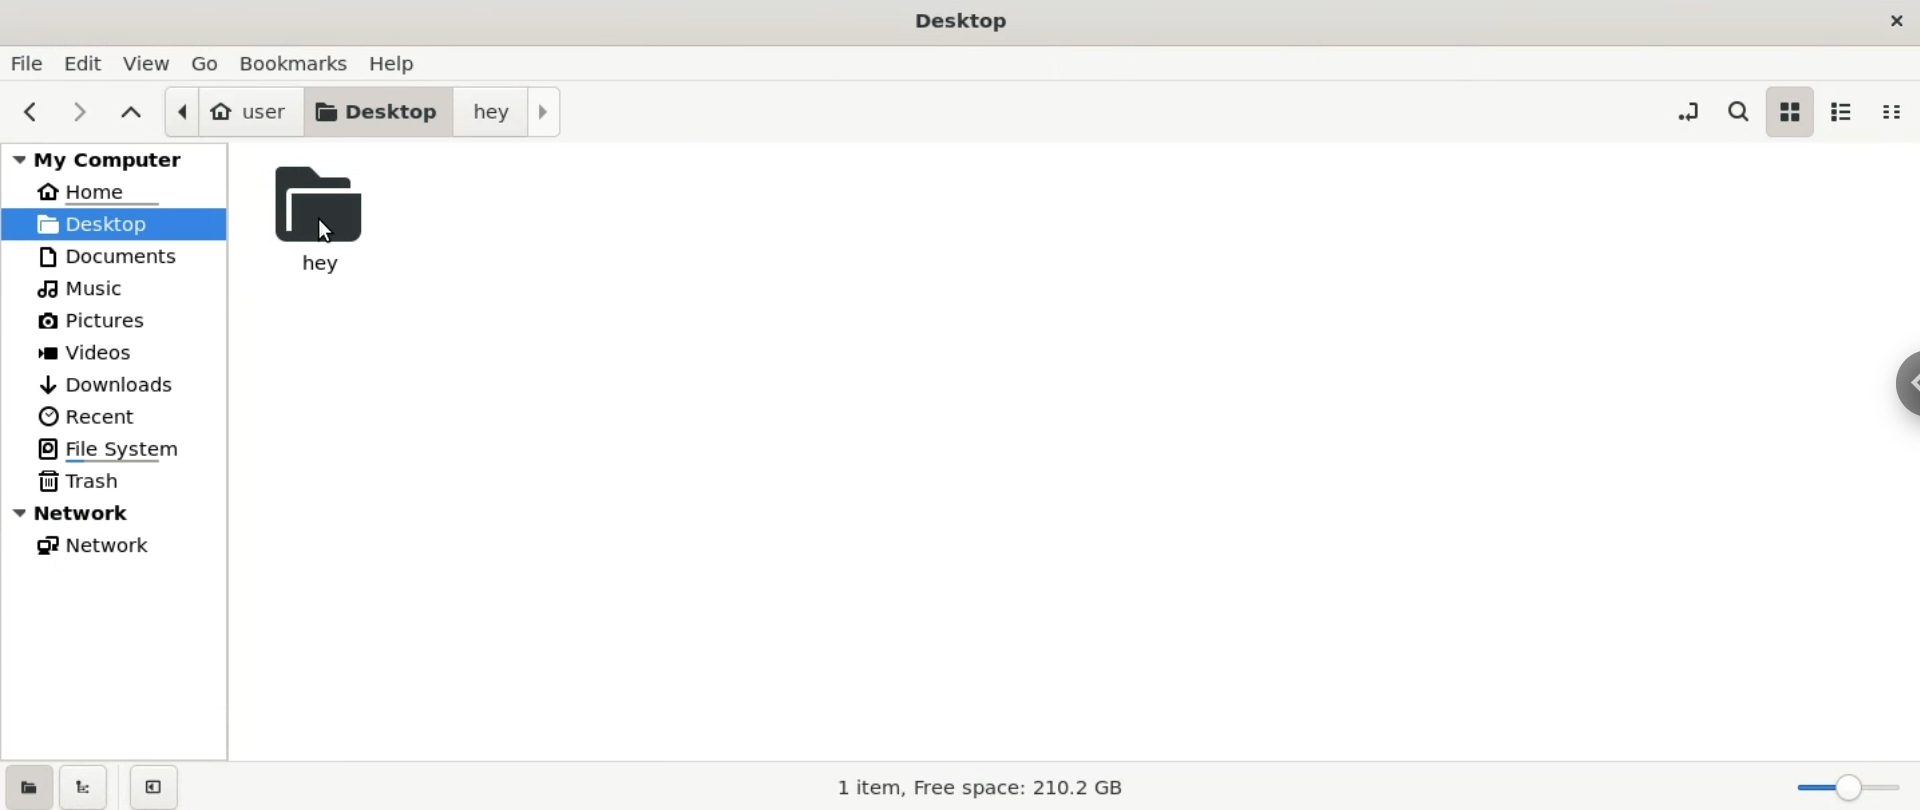  What do you see at coordinates (402, 63) in the screenshot?
I see `help` at bounding box center [402, 63].